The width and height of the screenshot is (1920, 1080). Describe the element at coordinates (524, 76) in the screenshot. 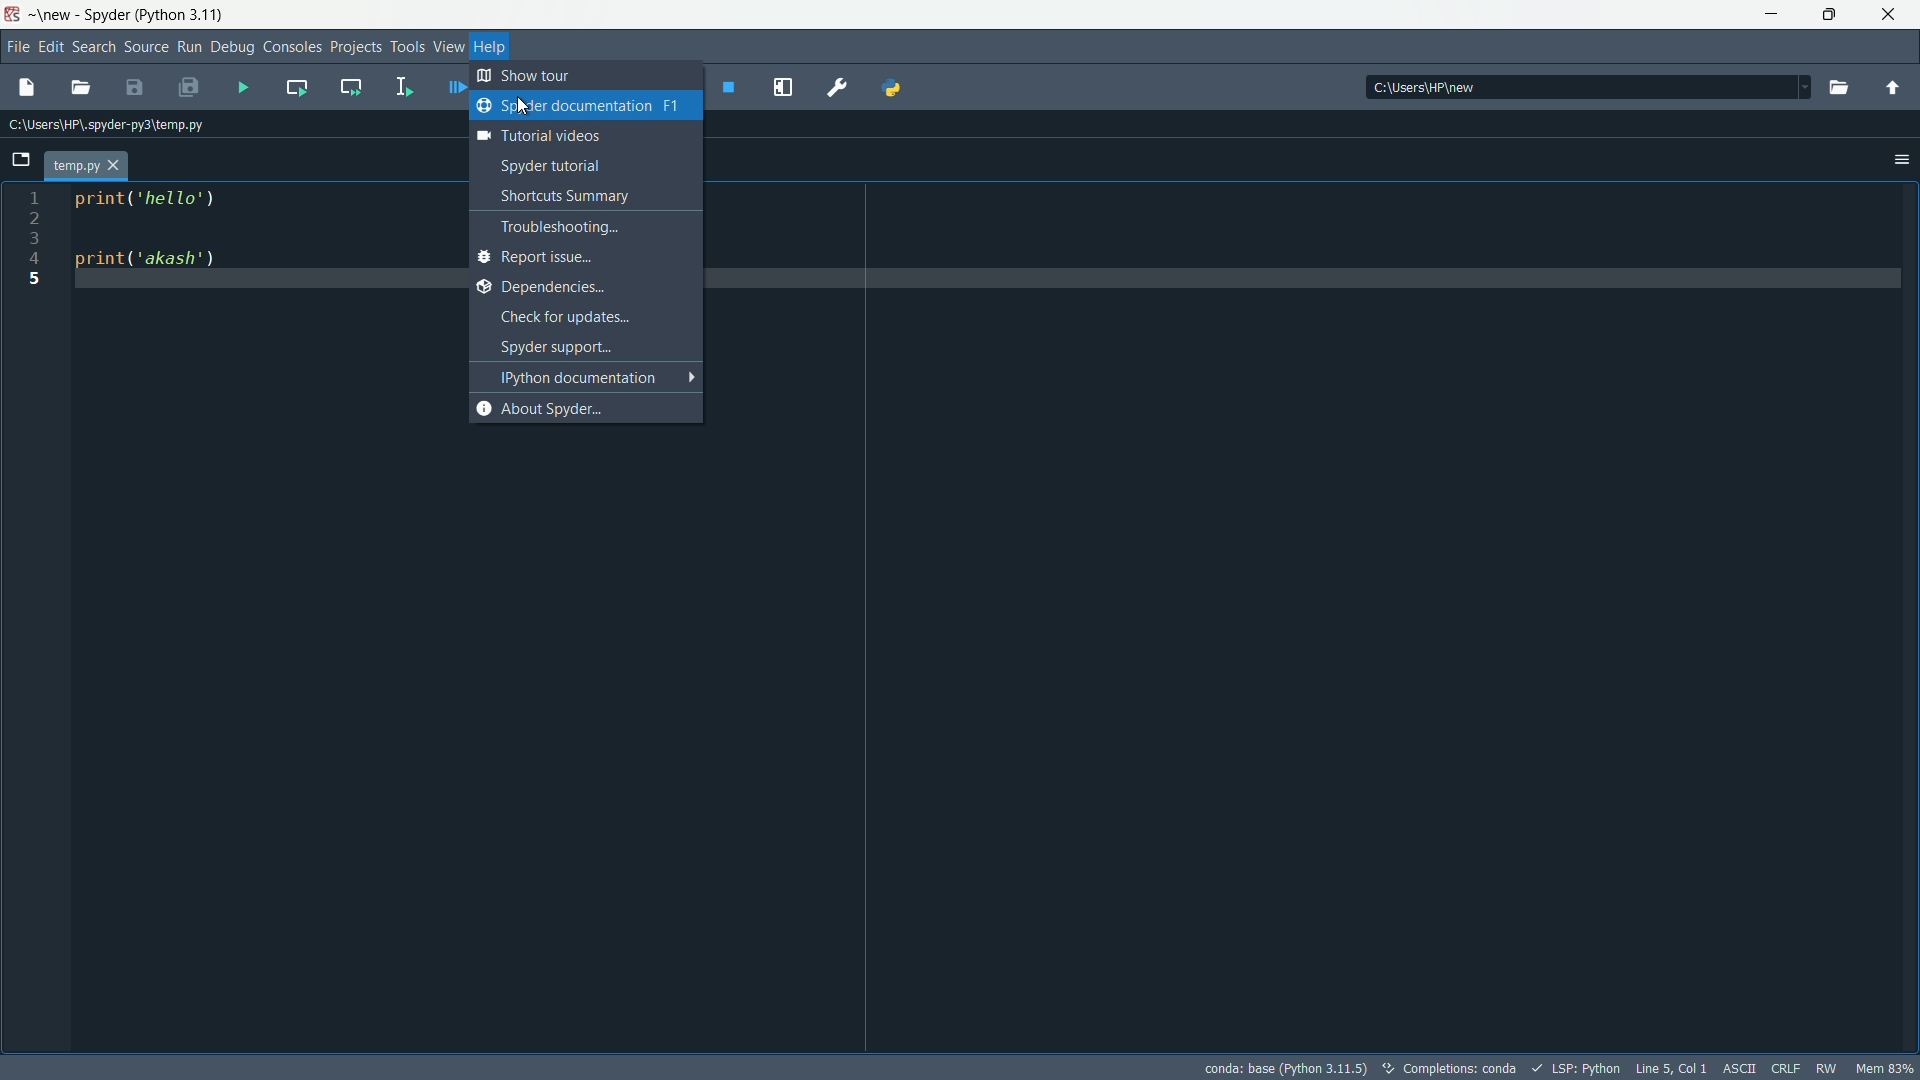

I see `show tour` at that location.